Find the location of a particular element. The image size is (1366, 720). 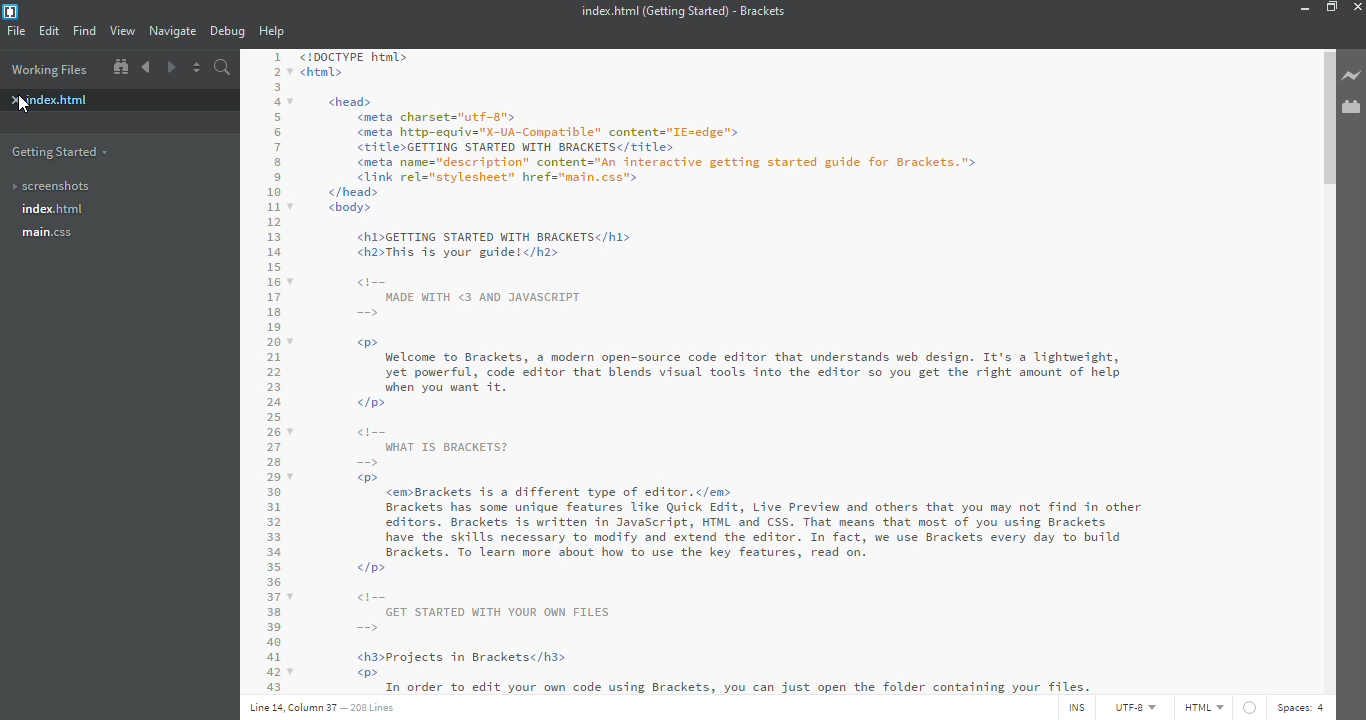

html is located at coordinates (1203, 705).